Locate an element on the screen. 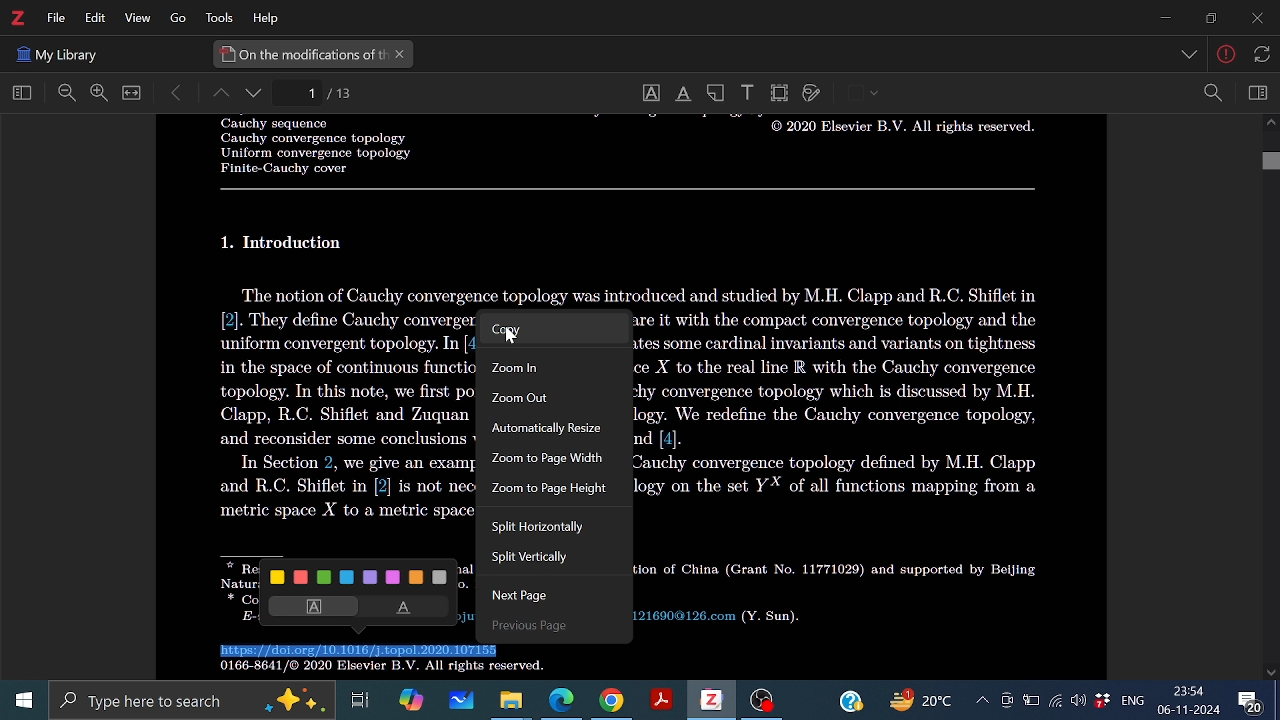  Show hidden icons is located at coordinates (981, 700).